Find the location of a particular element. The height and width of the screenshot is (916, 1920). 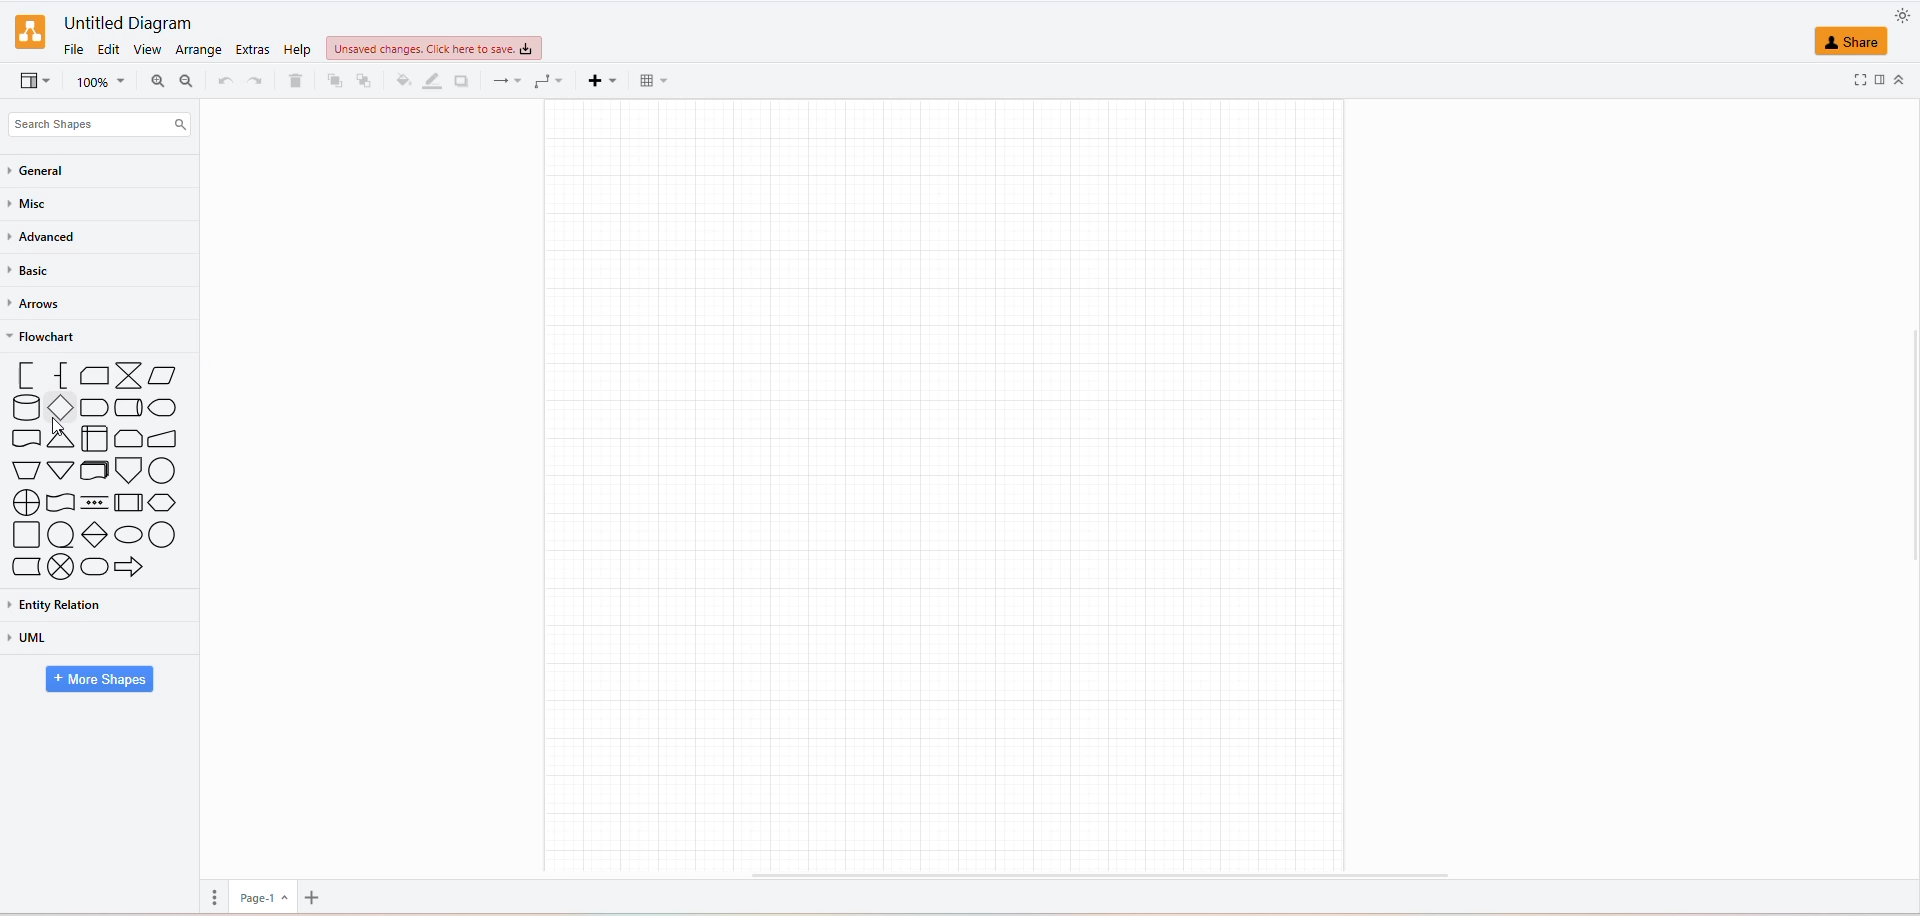

ENTITY RELATION is located at coordinates (85, 605).